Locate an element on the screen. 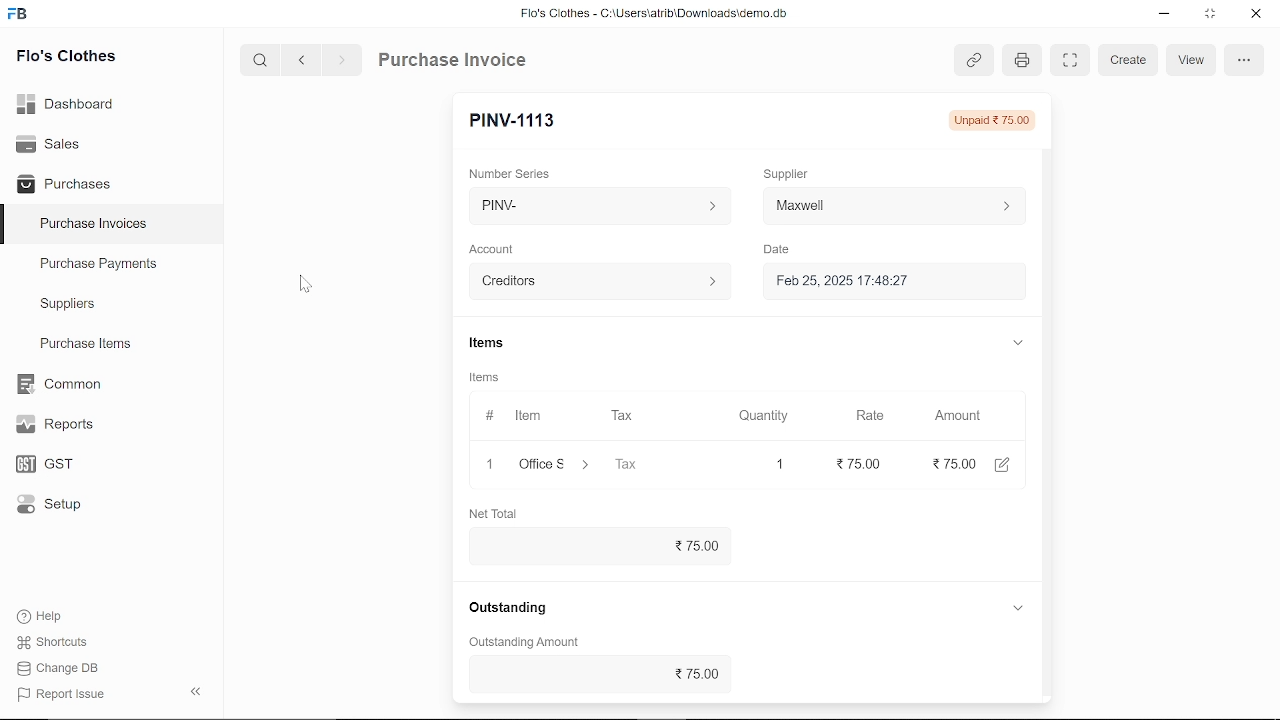  vertical scrollbar is located at coordinates (1045, 360).